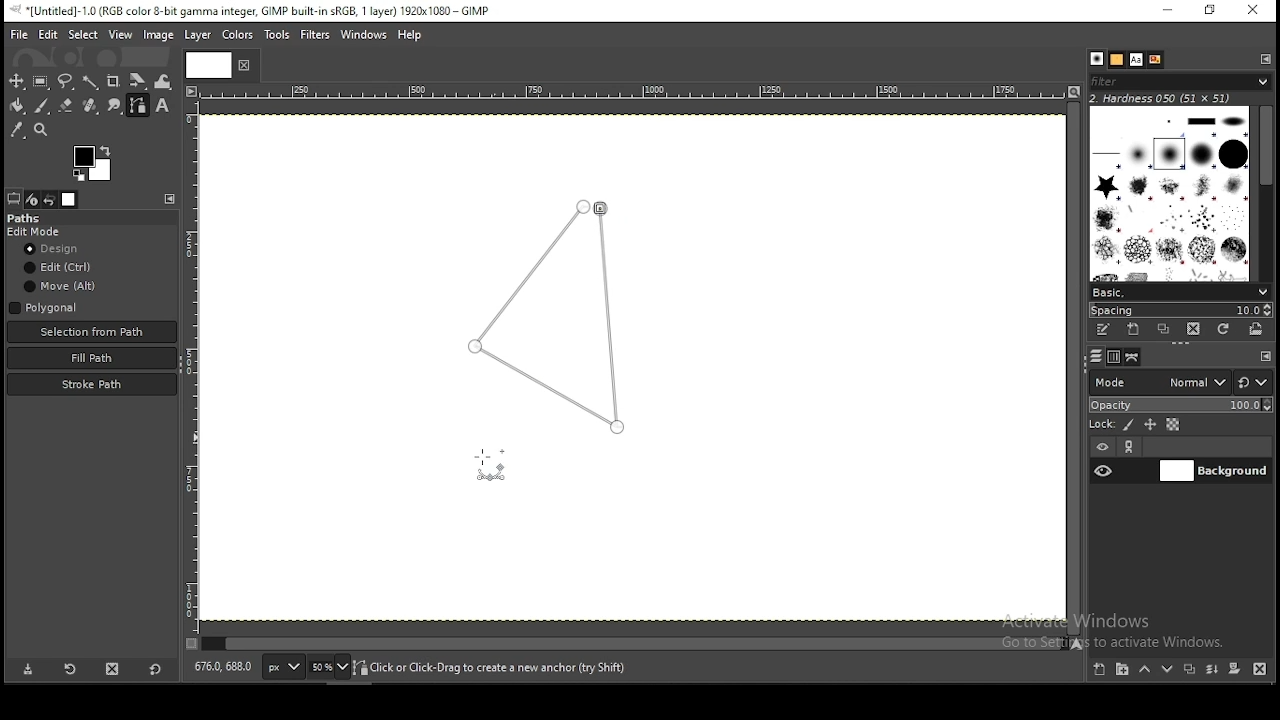 The height and width of the screenshot is (720, 1280). Describe the element at coordinates (1159, 382) in the screenshot. I see `layer modes` at that location.